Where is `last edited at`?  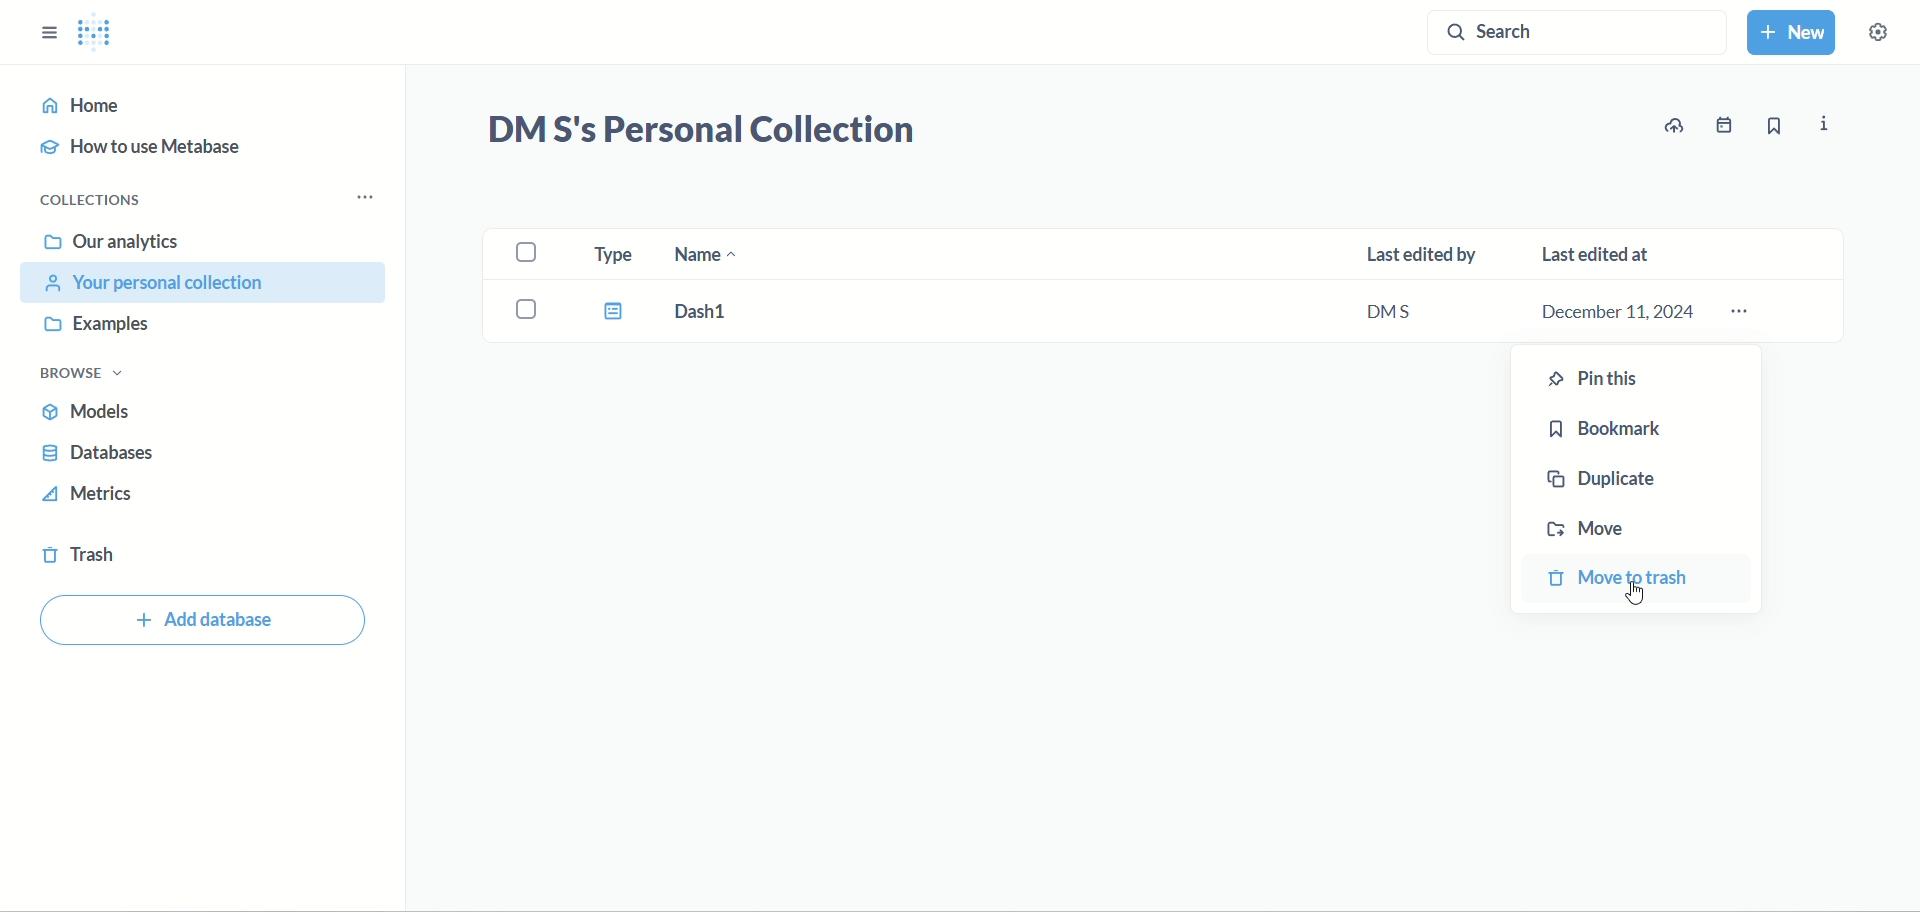
last edited at is located at coordinates (1607, 248).